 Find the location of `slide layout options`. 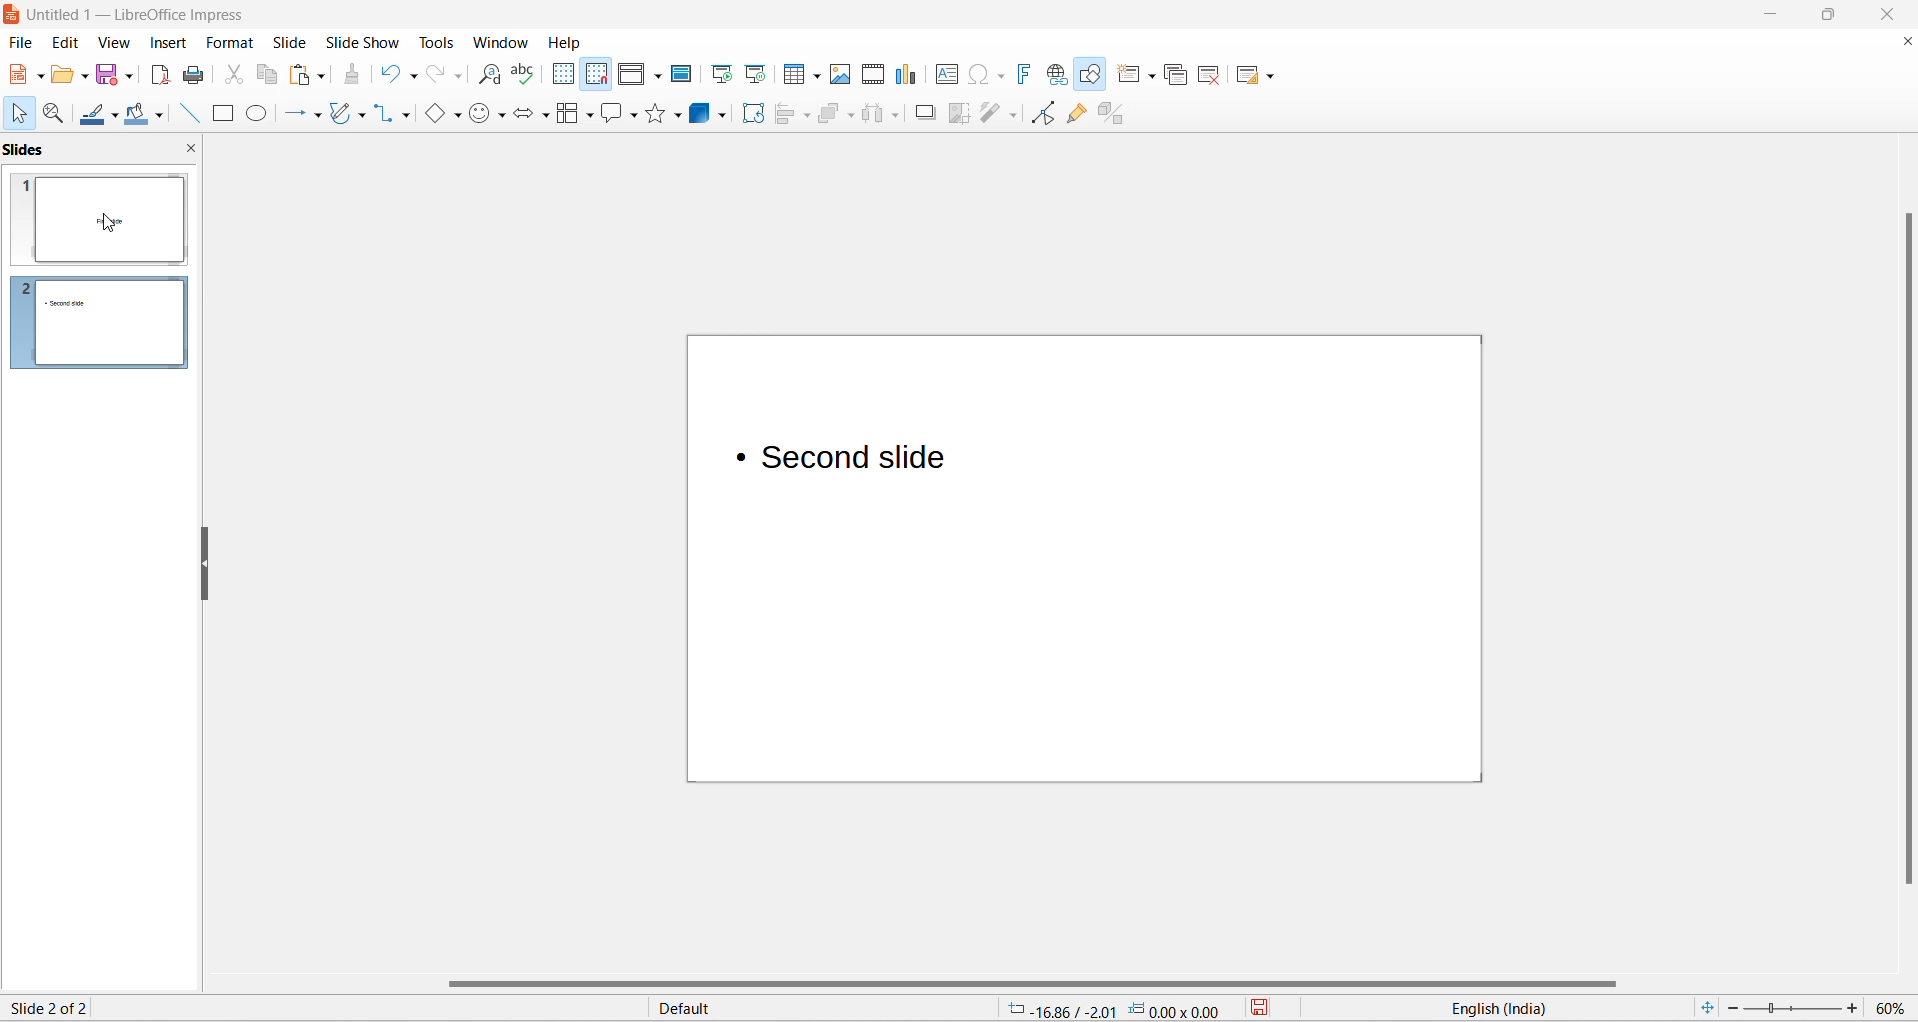

slide layout options is located at coordinates (1270, 74).